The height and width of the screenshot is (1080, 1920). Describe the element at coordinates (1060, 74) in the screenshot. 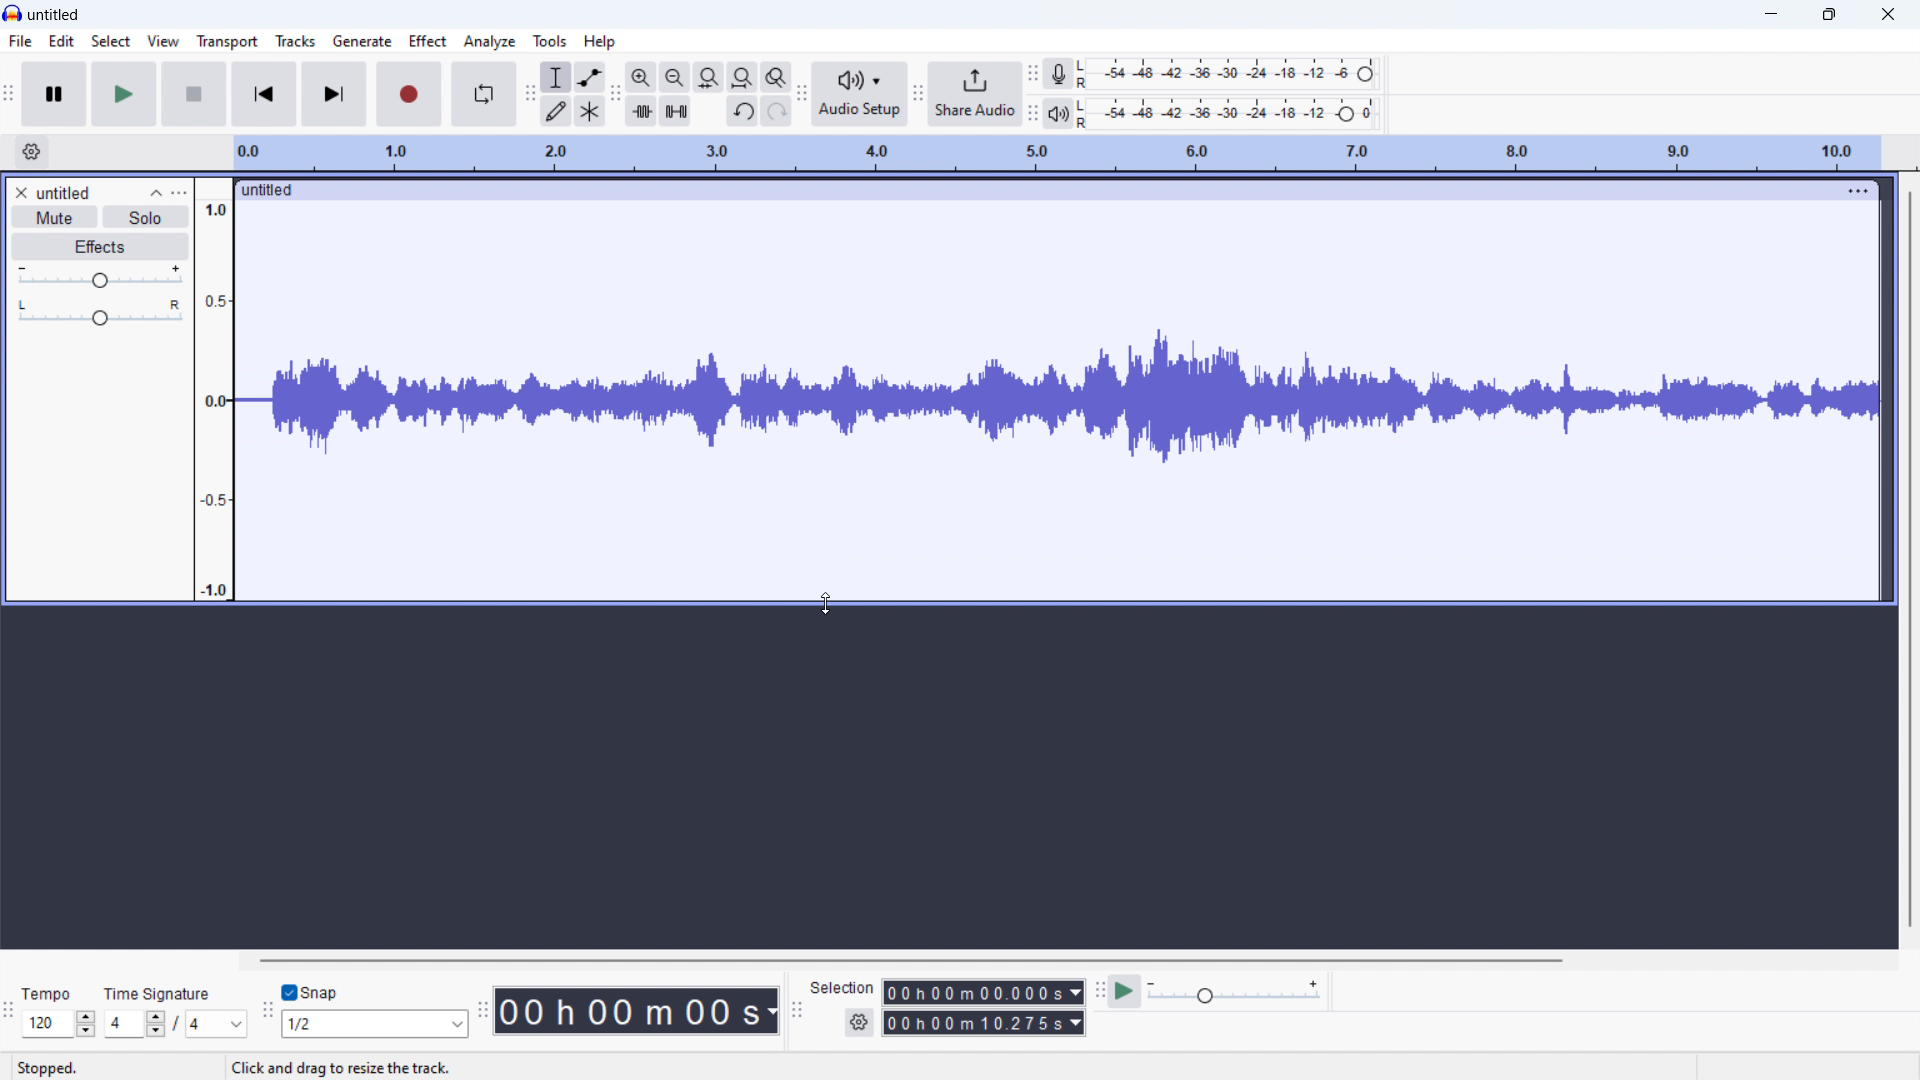

I see `recording meter` at that location.